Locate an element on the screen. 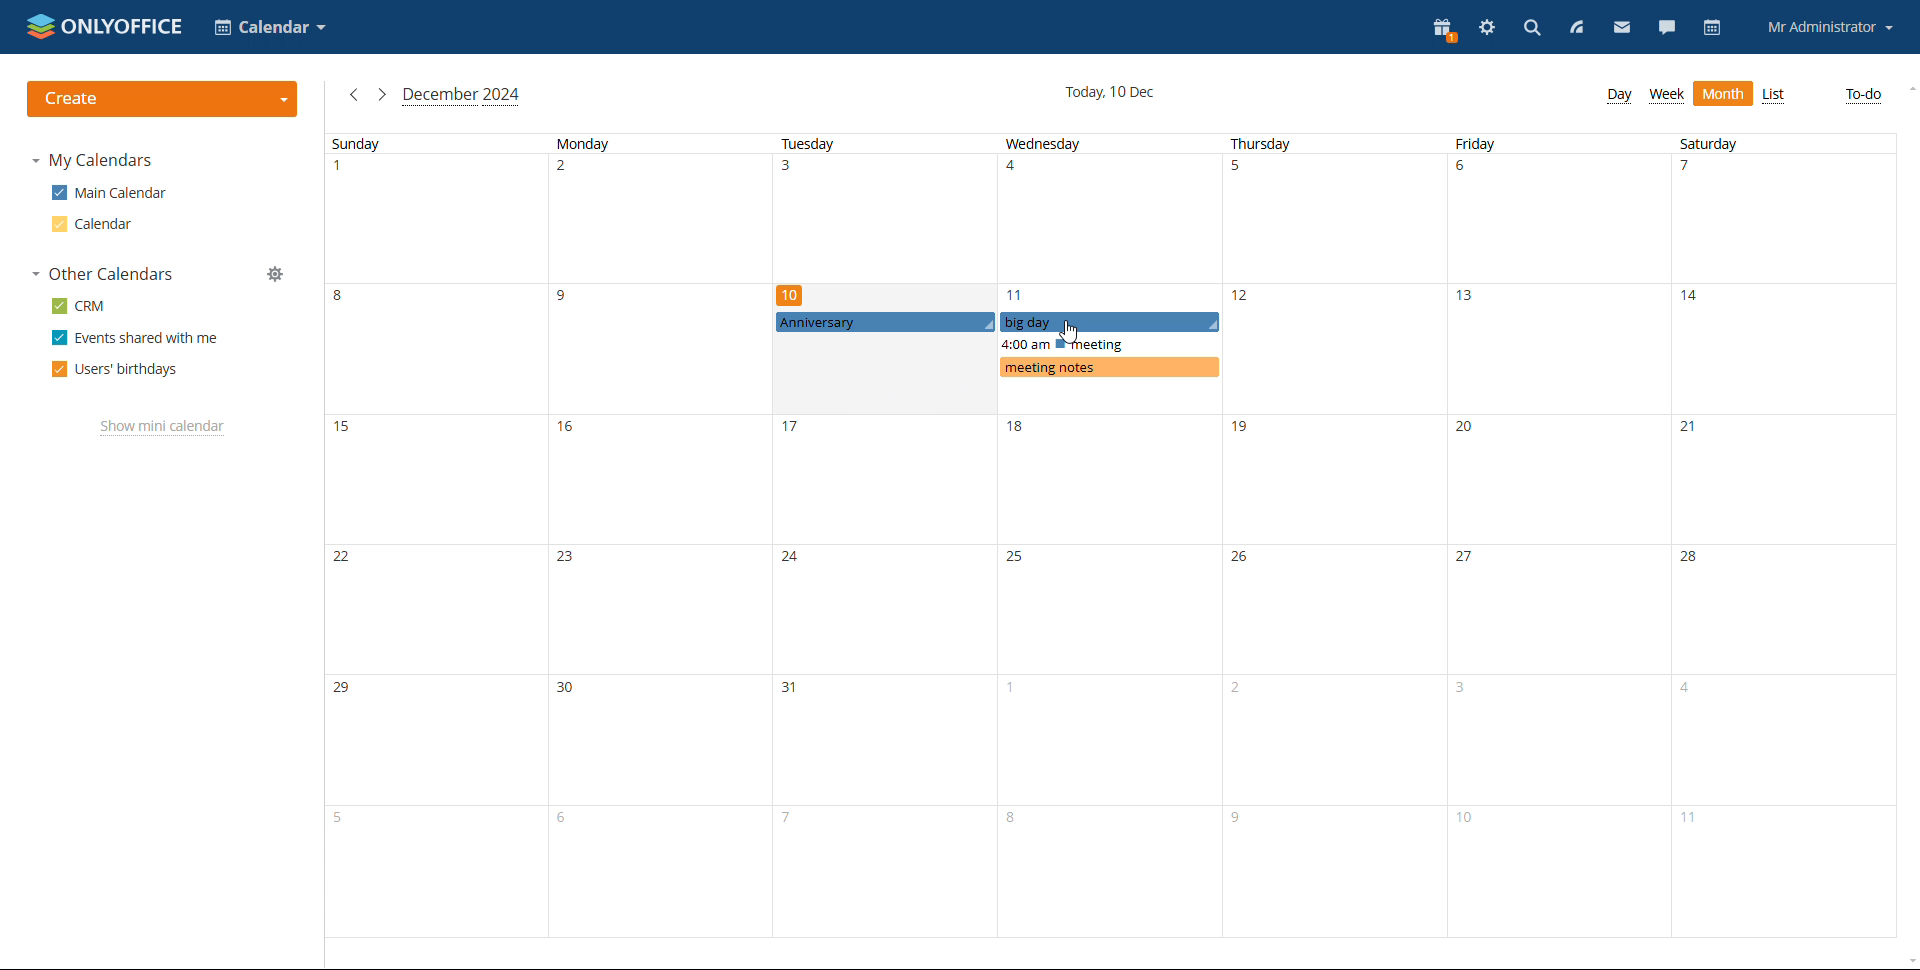  tuesday is located at coordinates (888, 538).